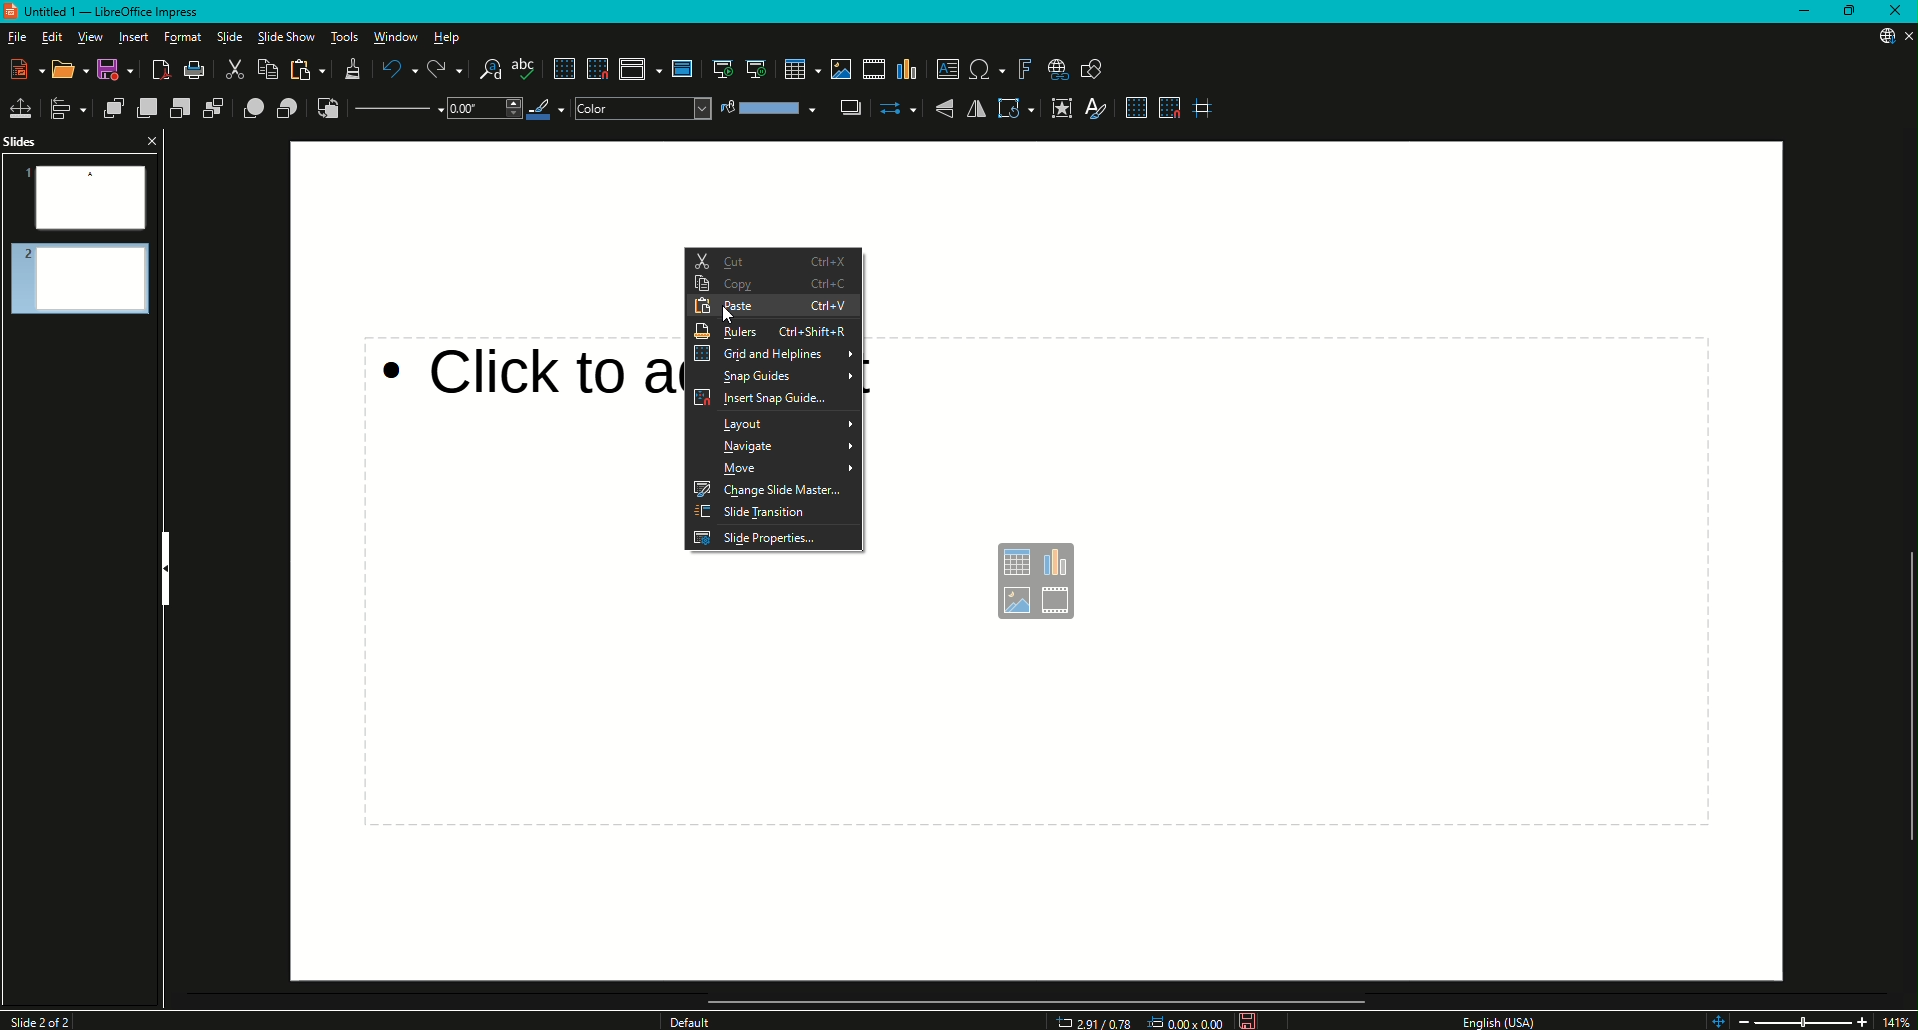 The width and height of the screenshot is (1918, 1030). Describe the element at coordinates (82, 197) in the screenshot. I see `Slide 1 Preview` at that location.